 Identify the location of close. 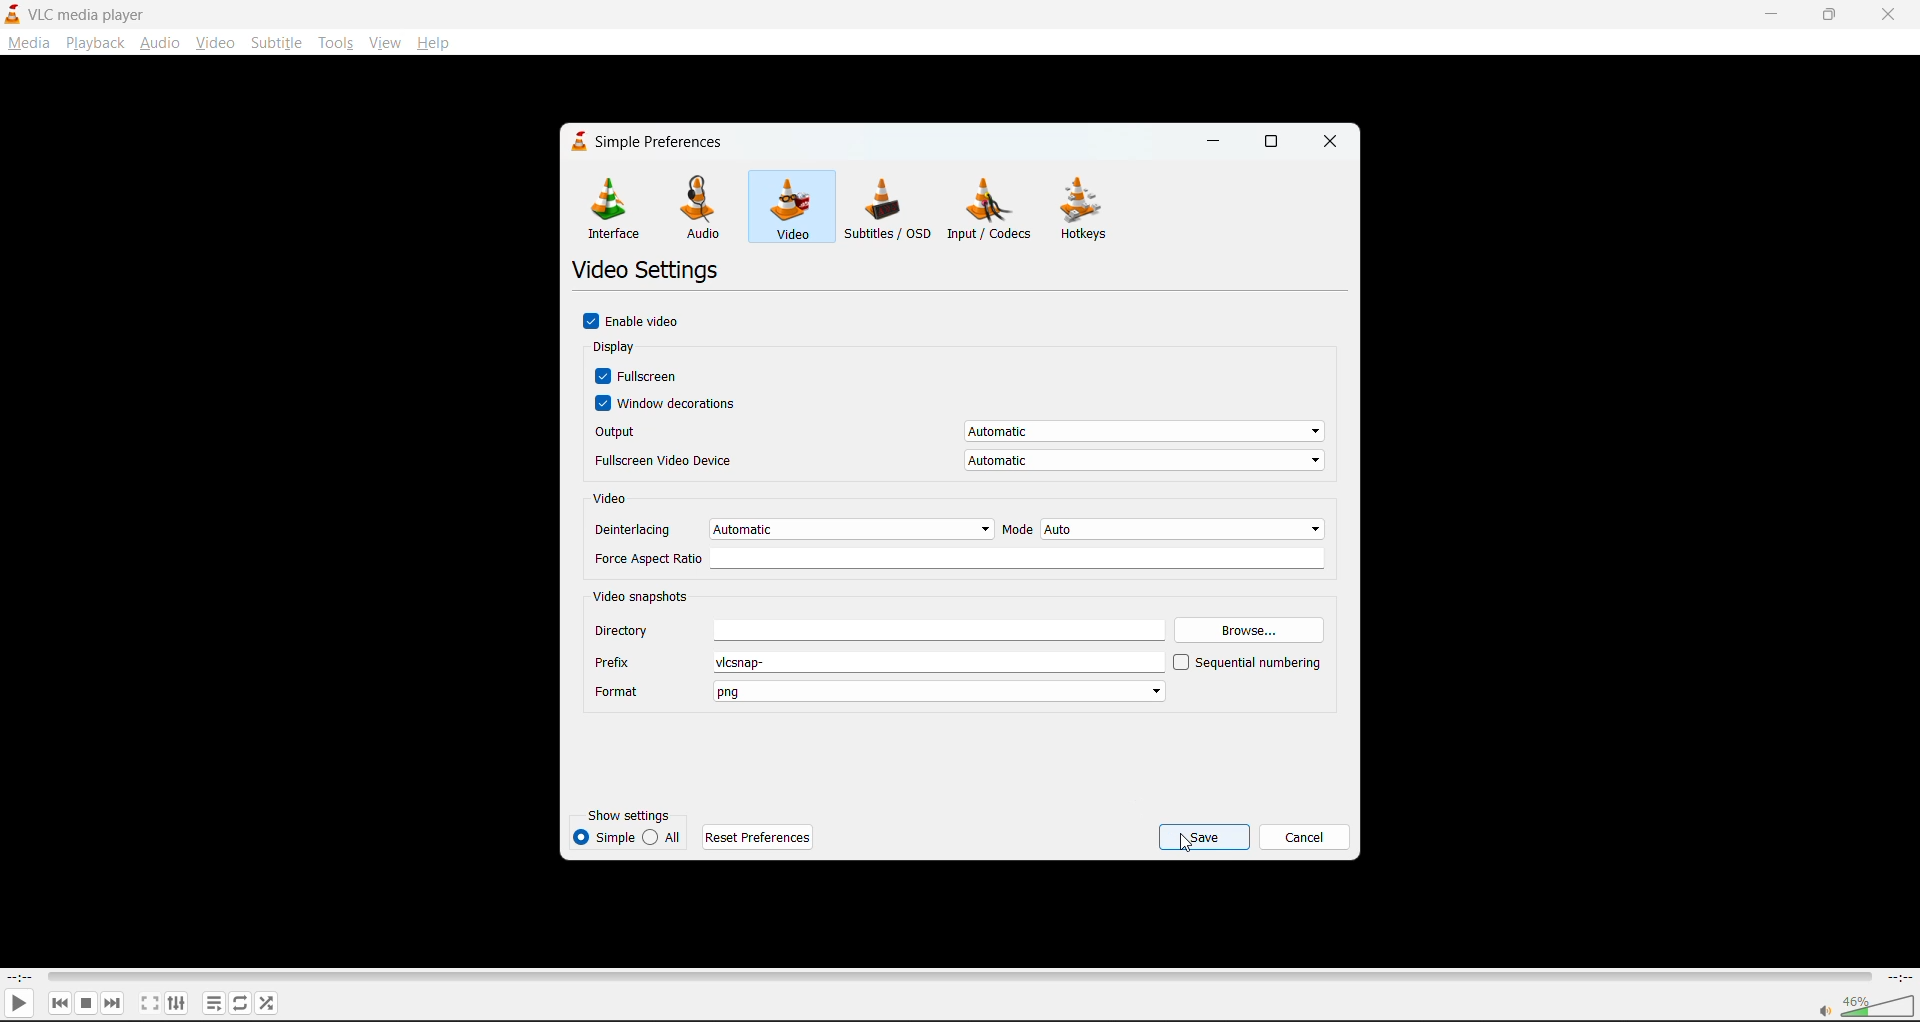
(1895, 14).